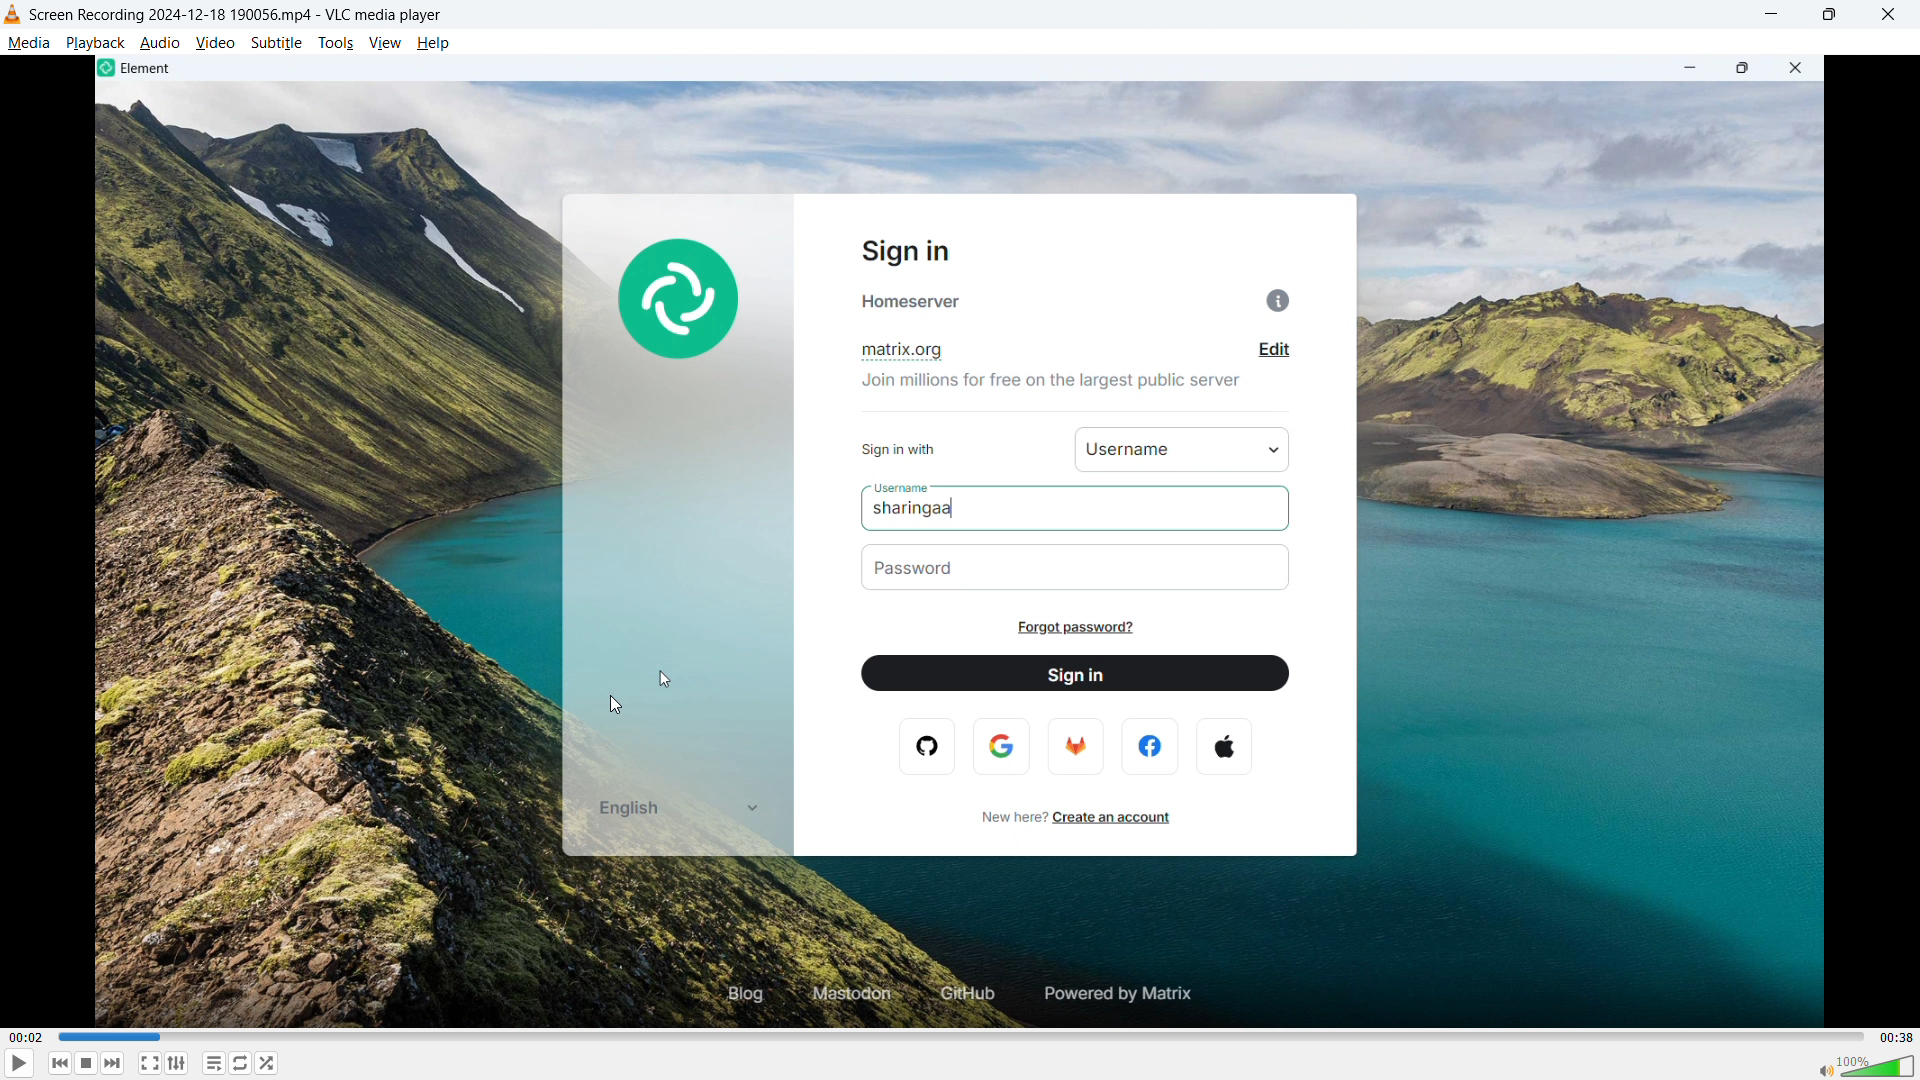 The image size is (1920, 1080). What do you see at coordinates (911, 448) in the screenshot?
I see `Sign in with` at bounding box center [911, 448].